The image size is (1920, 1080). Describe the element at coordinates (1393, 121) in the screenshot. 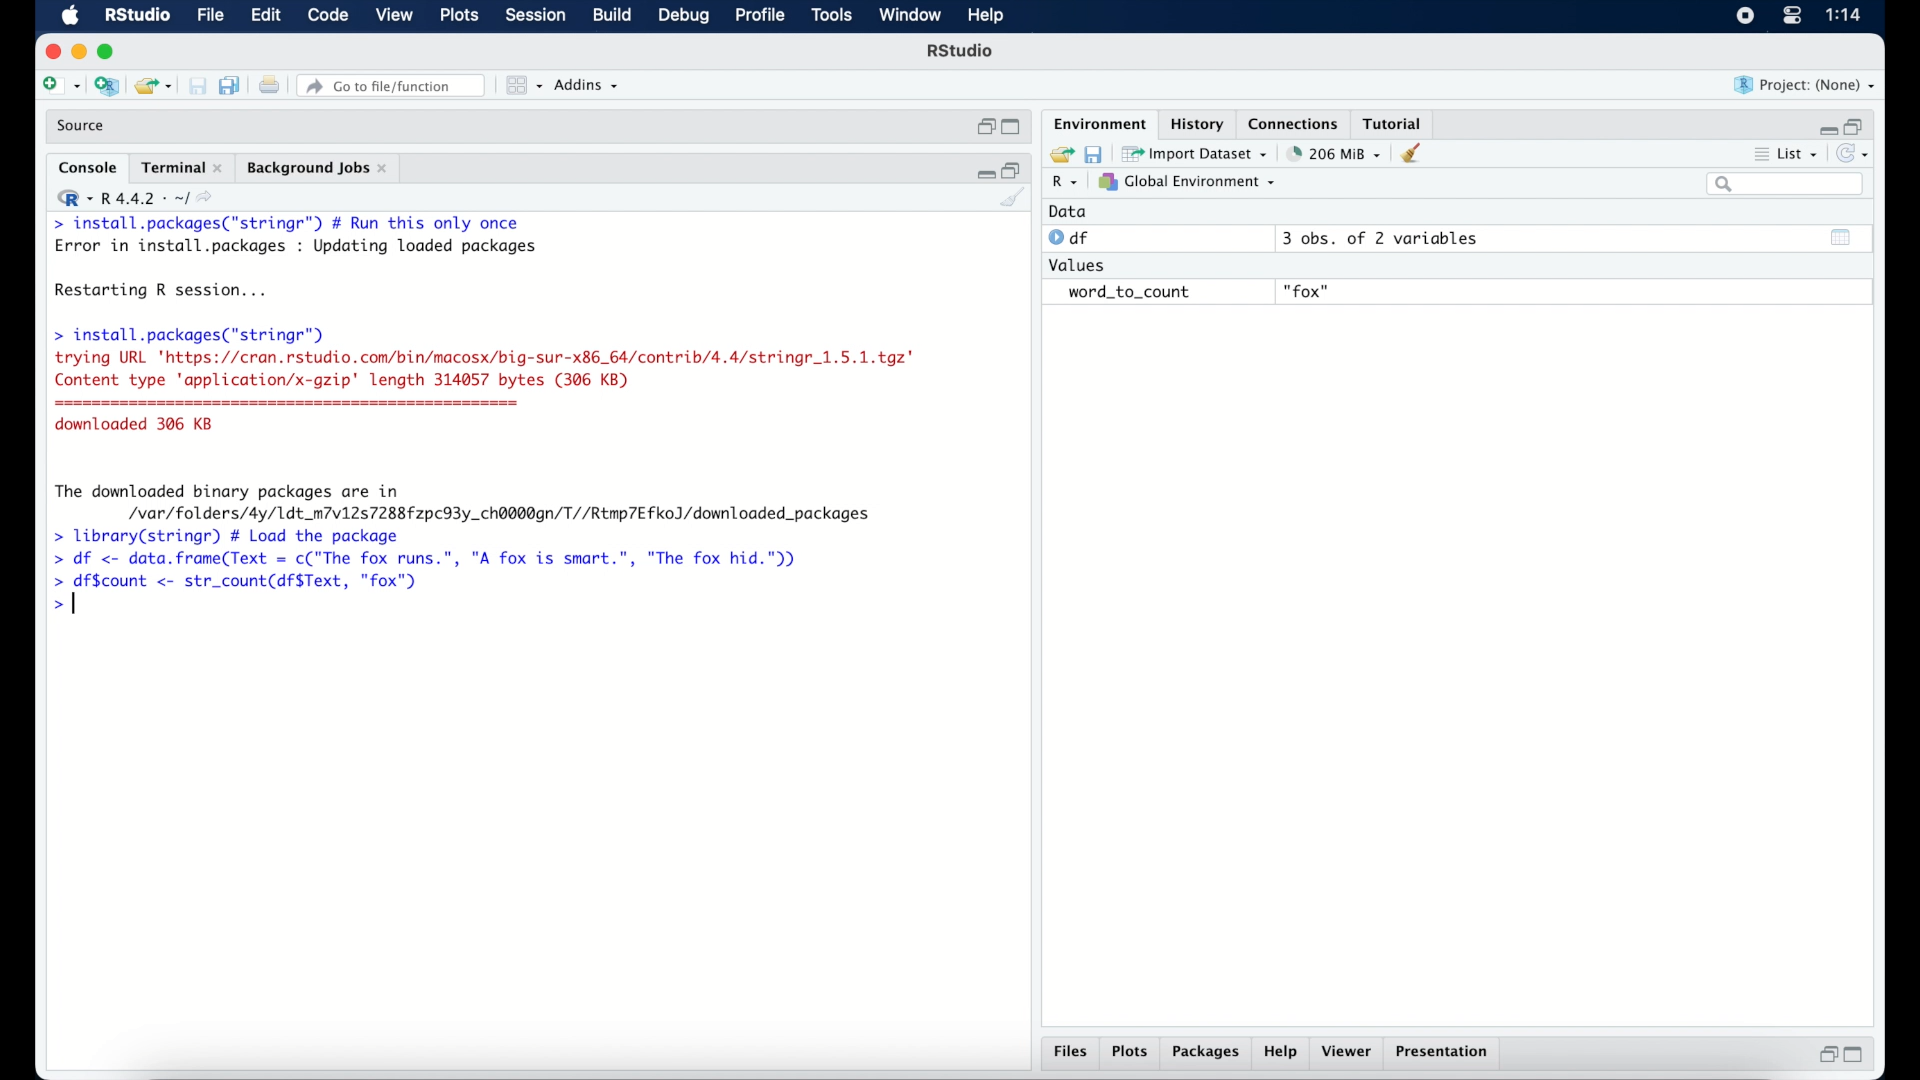

I see `tutorial` at that location.